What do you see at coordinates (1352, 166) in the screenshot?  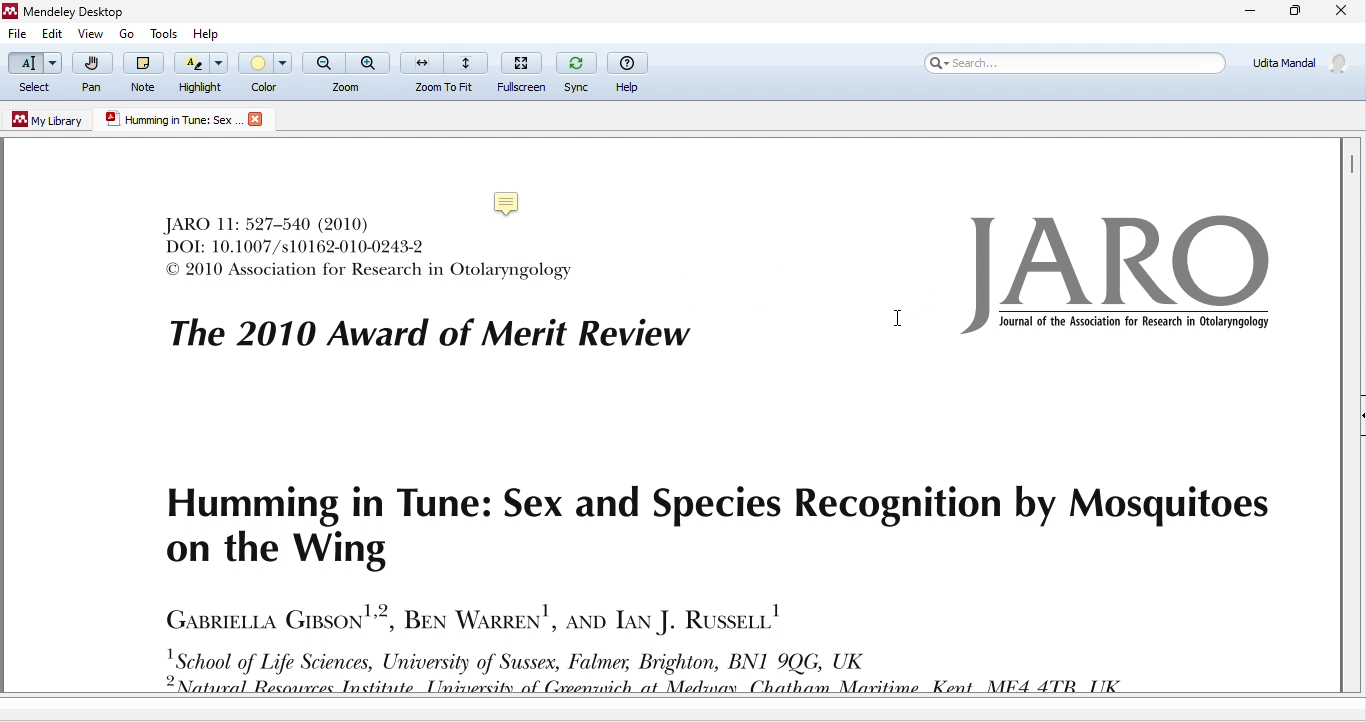 I see `vertical scroll bar` at bounding box center [1352, 166].